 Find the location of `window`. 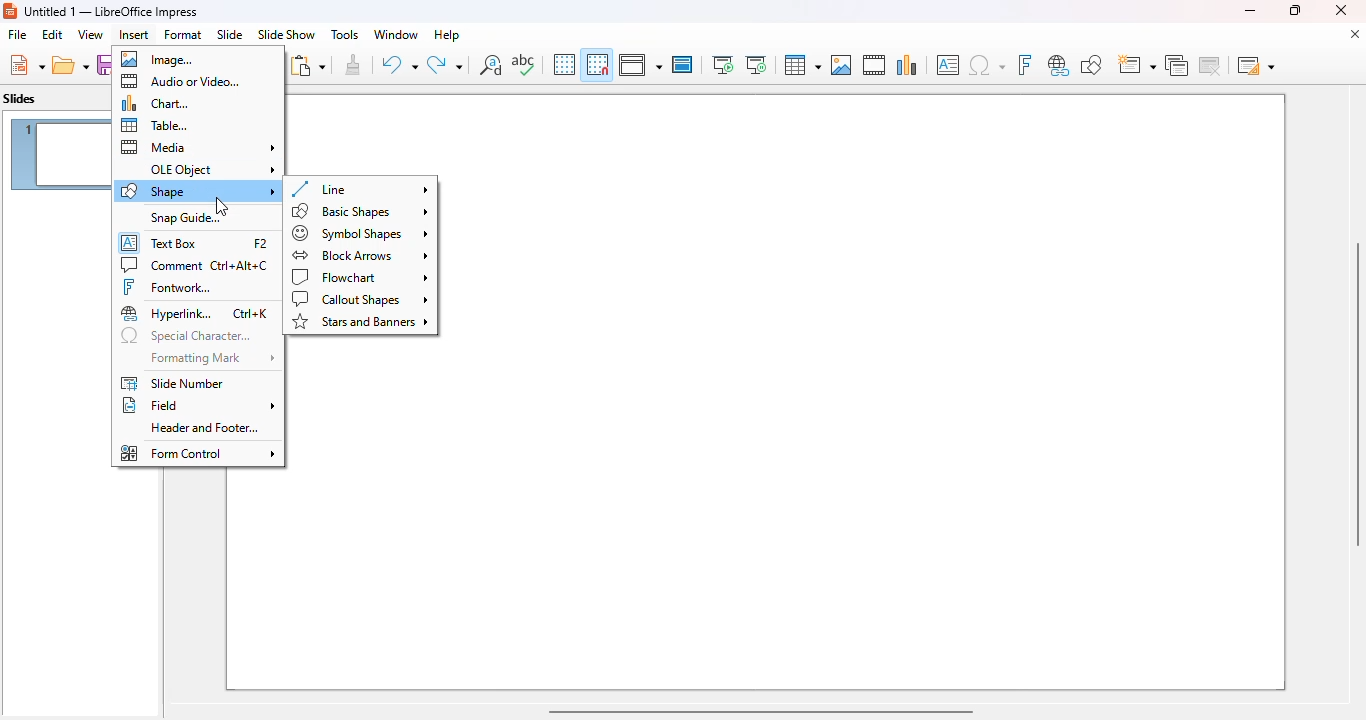

window is located at coordinates (395, 34).